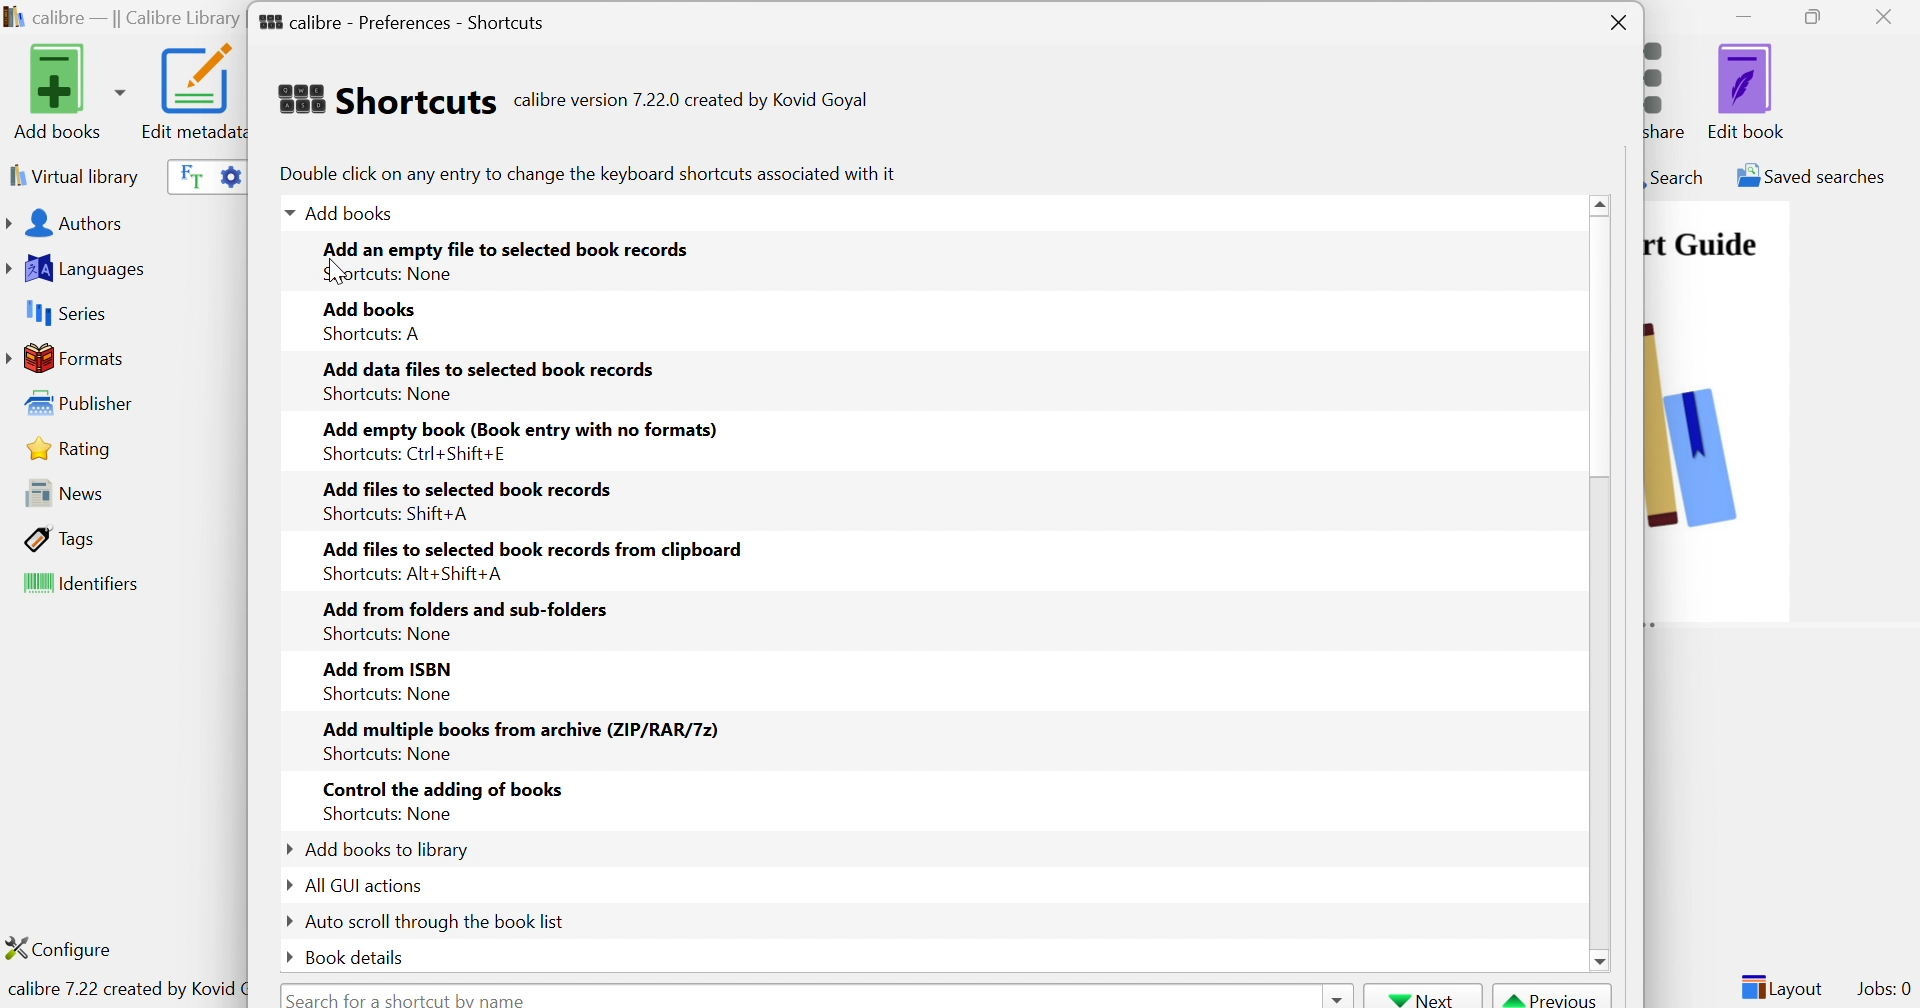  What do you see at coordinates (61, 538) in the screenshot?
I see `Tags` at bounding box center [61, 538].